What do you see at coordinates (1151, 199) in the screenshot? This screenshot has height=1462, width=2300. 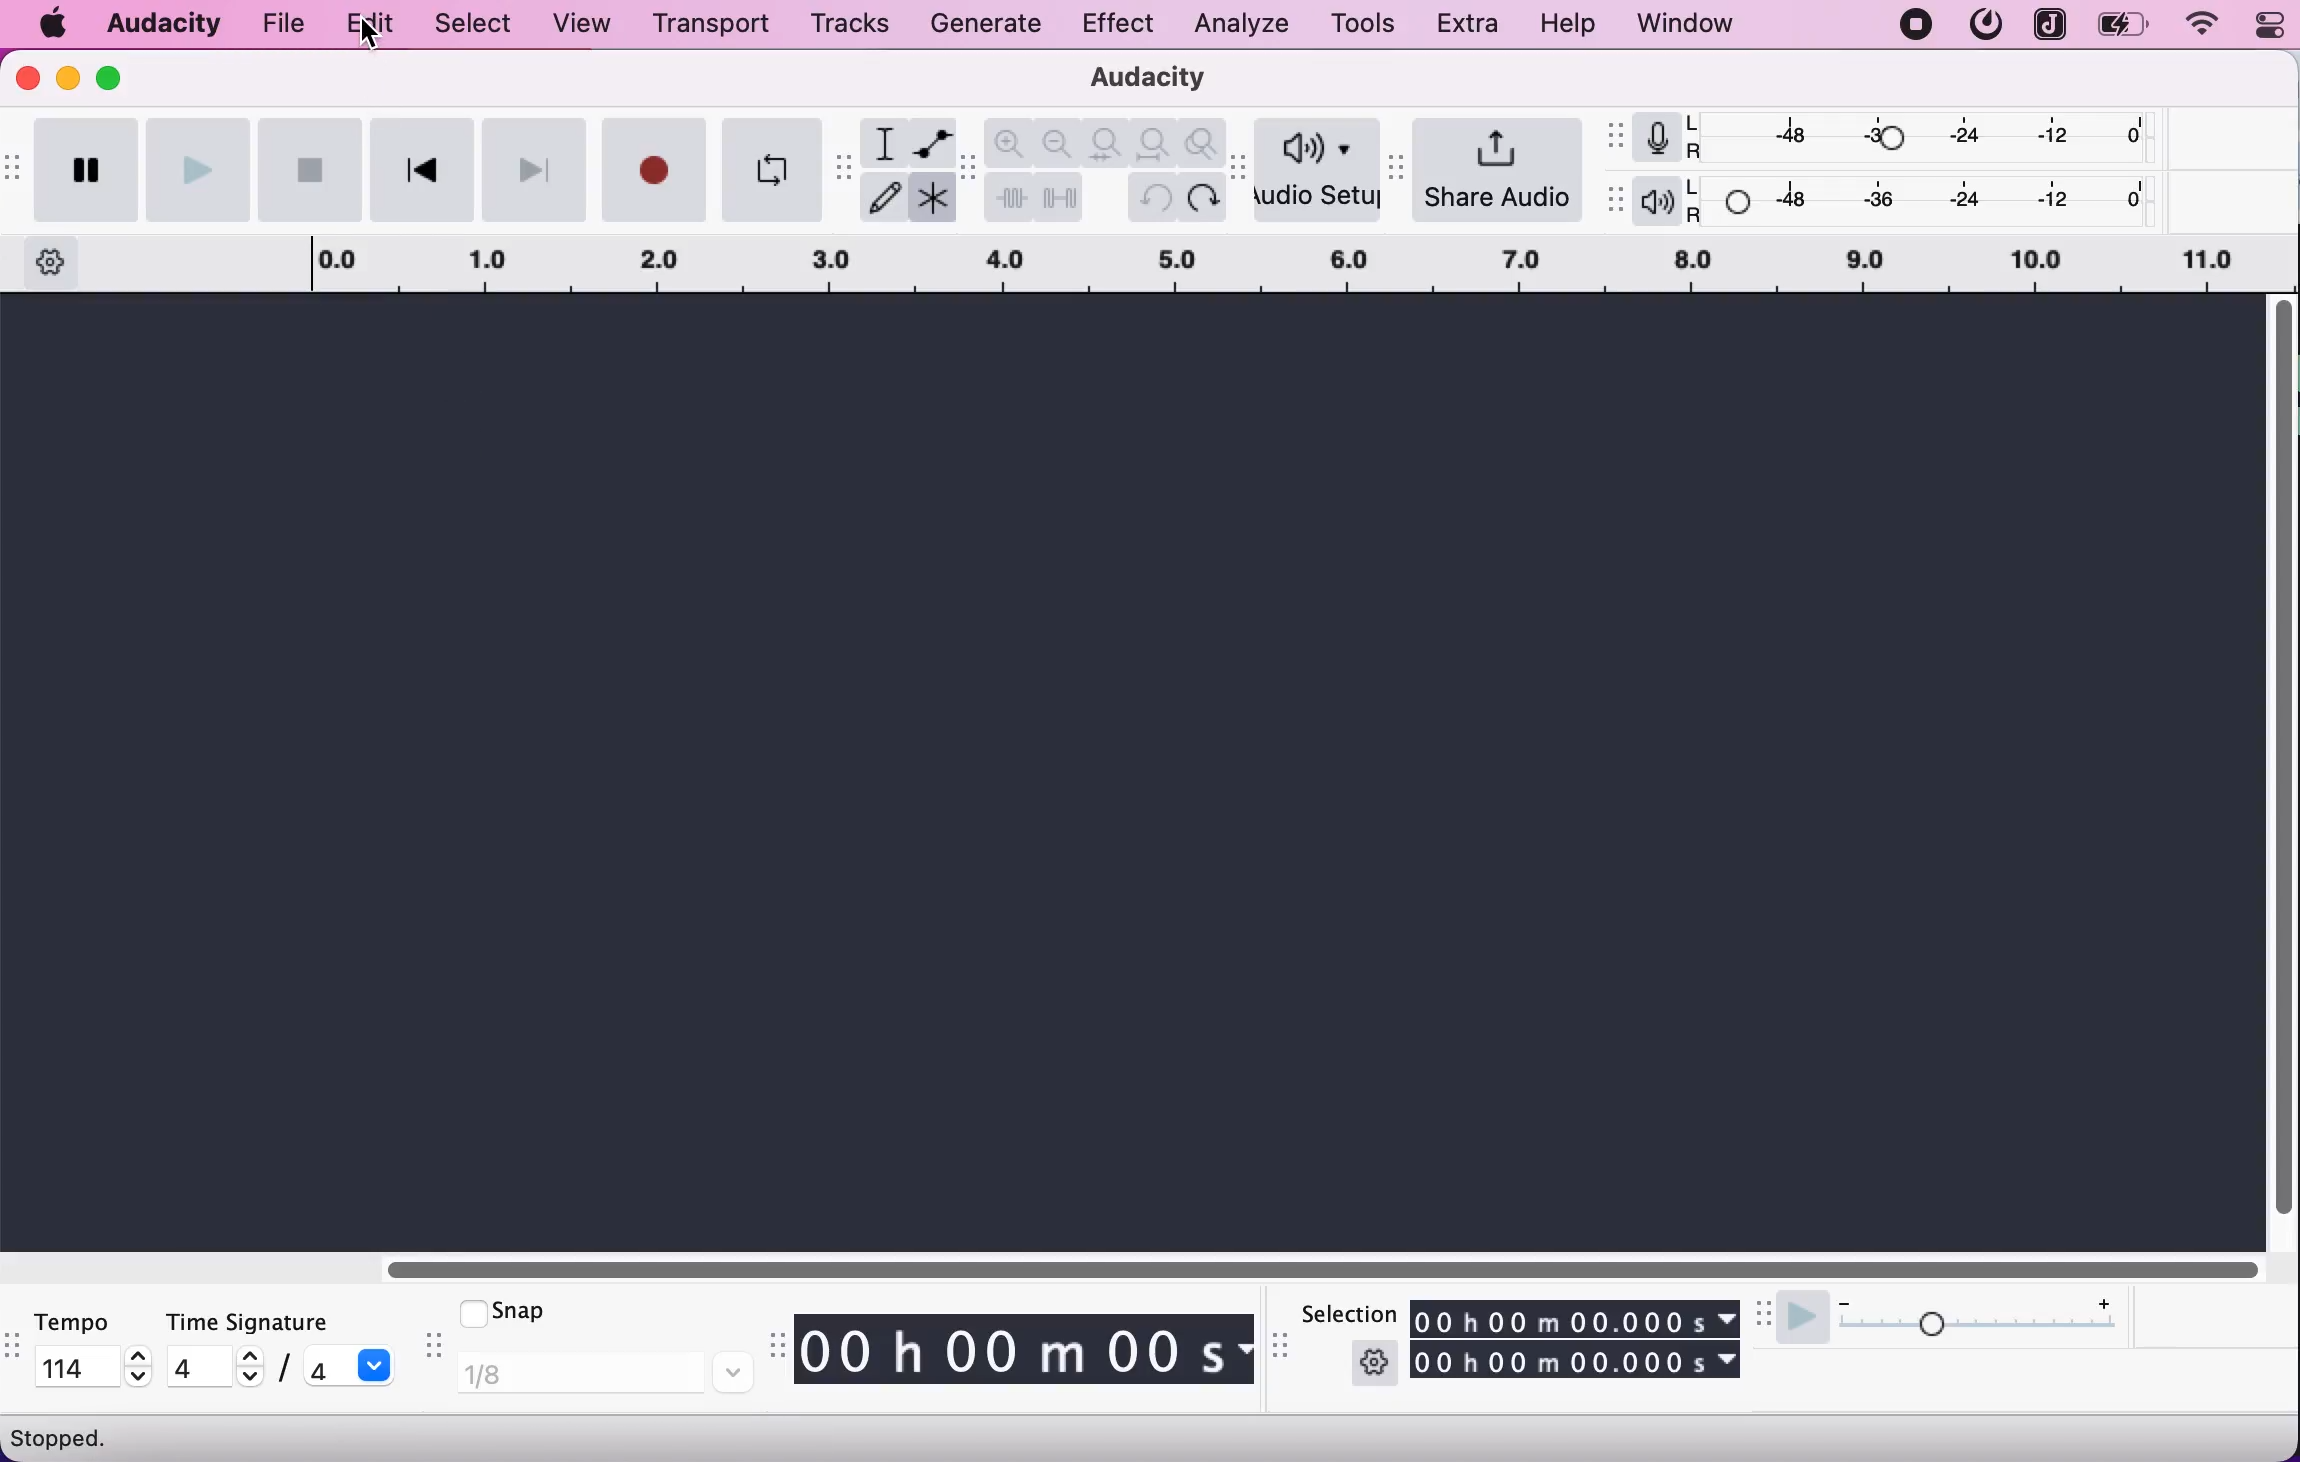 I see `undo` at bounding box center [1151, 199].